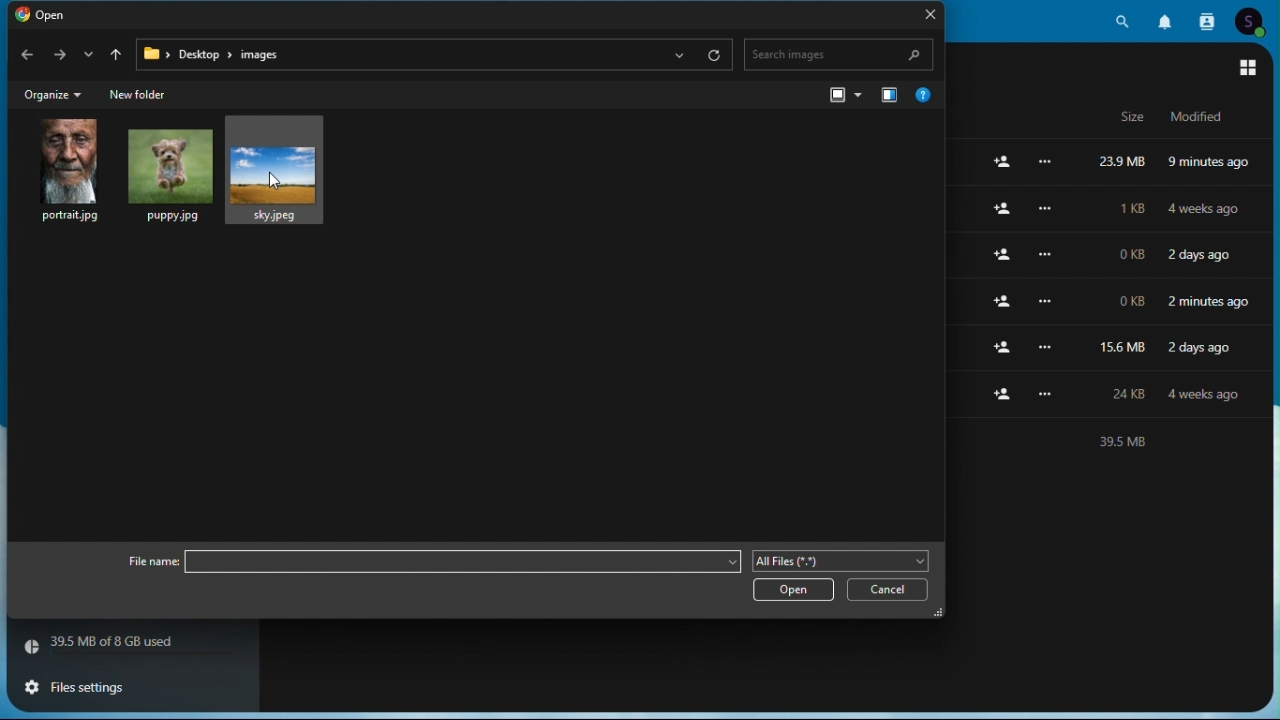 This screenshot has height=720, width=1280. What do you see at coordinates (842, 94) in the screenshot?
I see `View` at bounding box center [842, 94].